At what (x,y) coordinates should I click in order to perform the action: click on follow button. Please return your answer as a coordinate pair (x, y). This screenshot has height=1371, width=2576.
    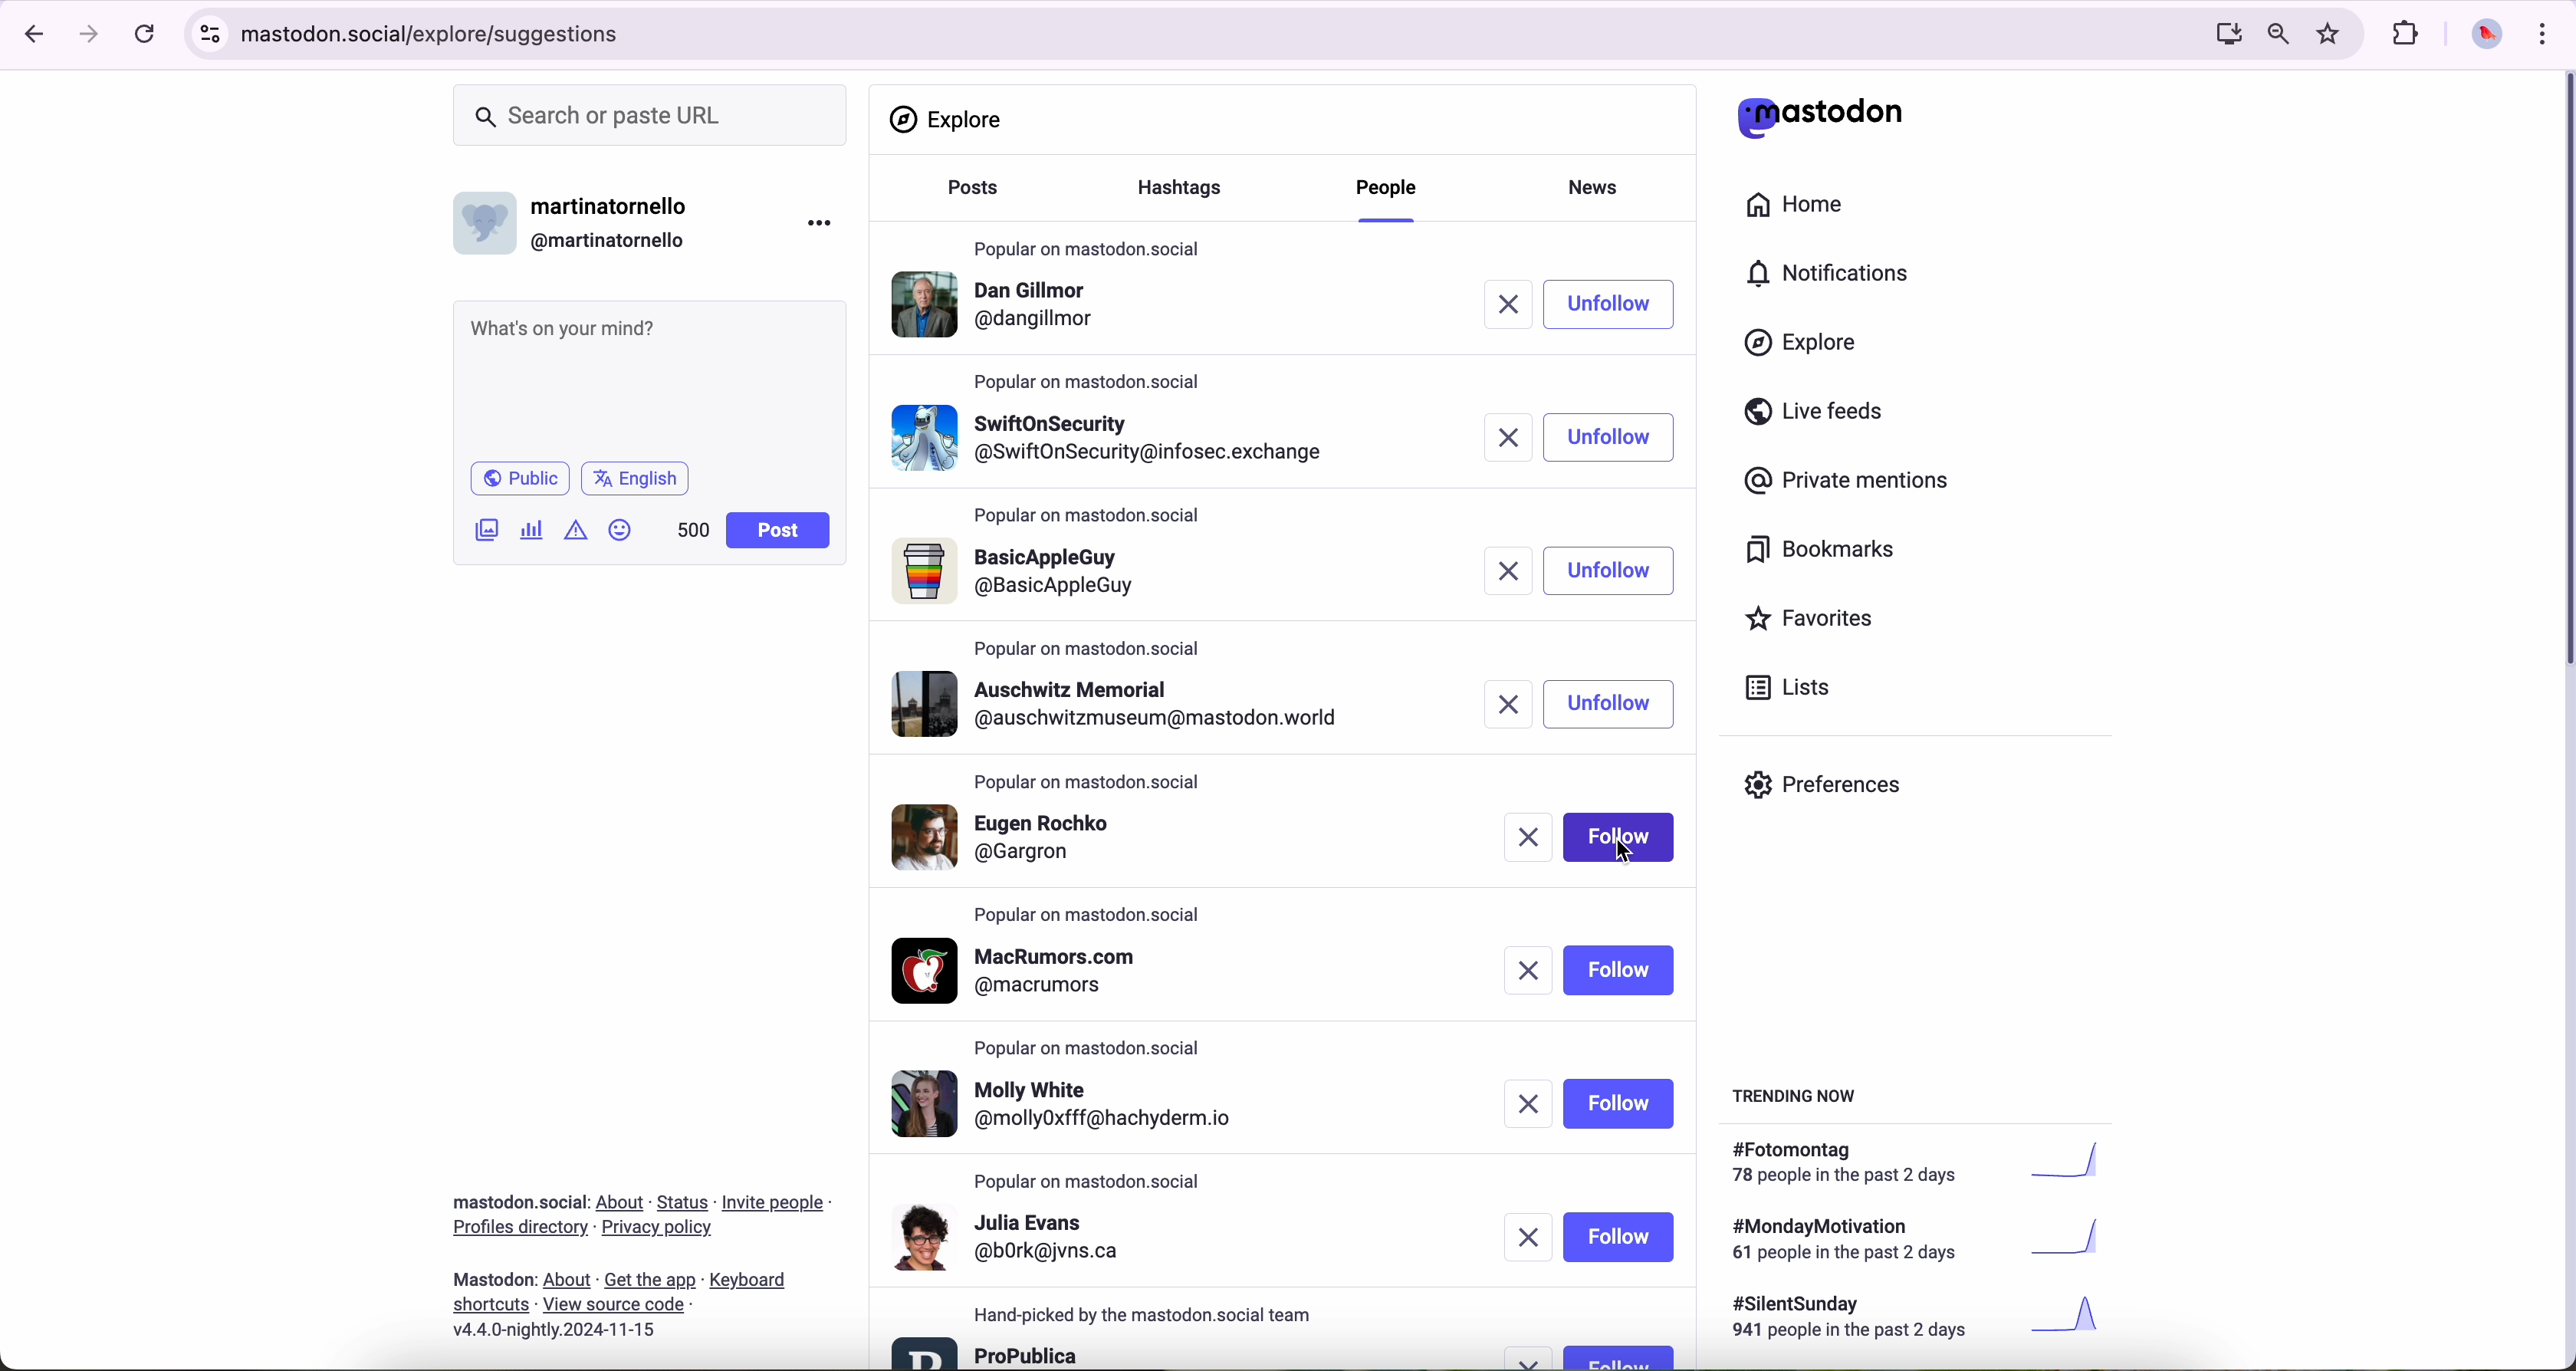
    Looking at the image, I should click on (1621, 1237).